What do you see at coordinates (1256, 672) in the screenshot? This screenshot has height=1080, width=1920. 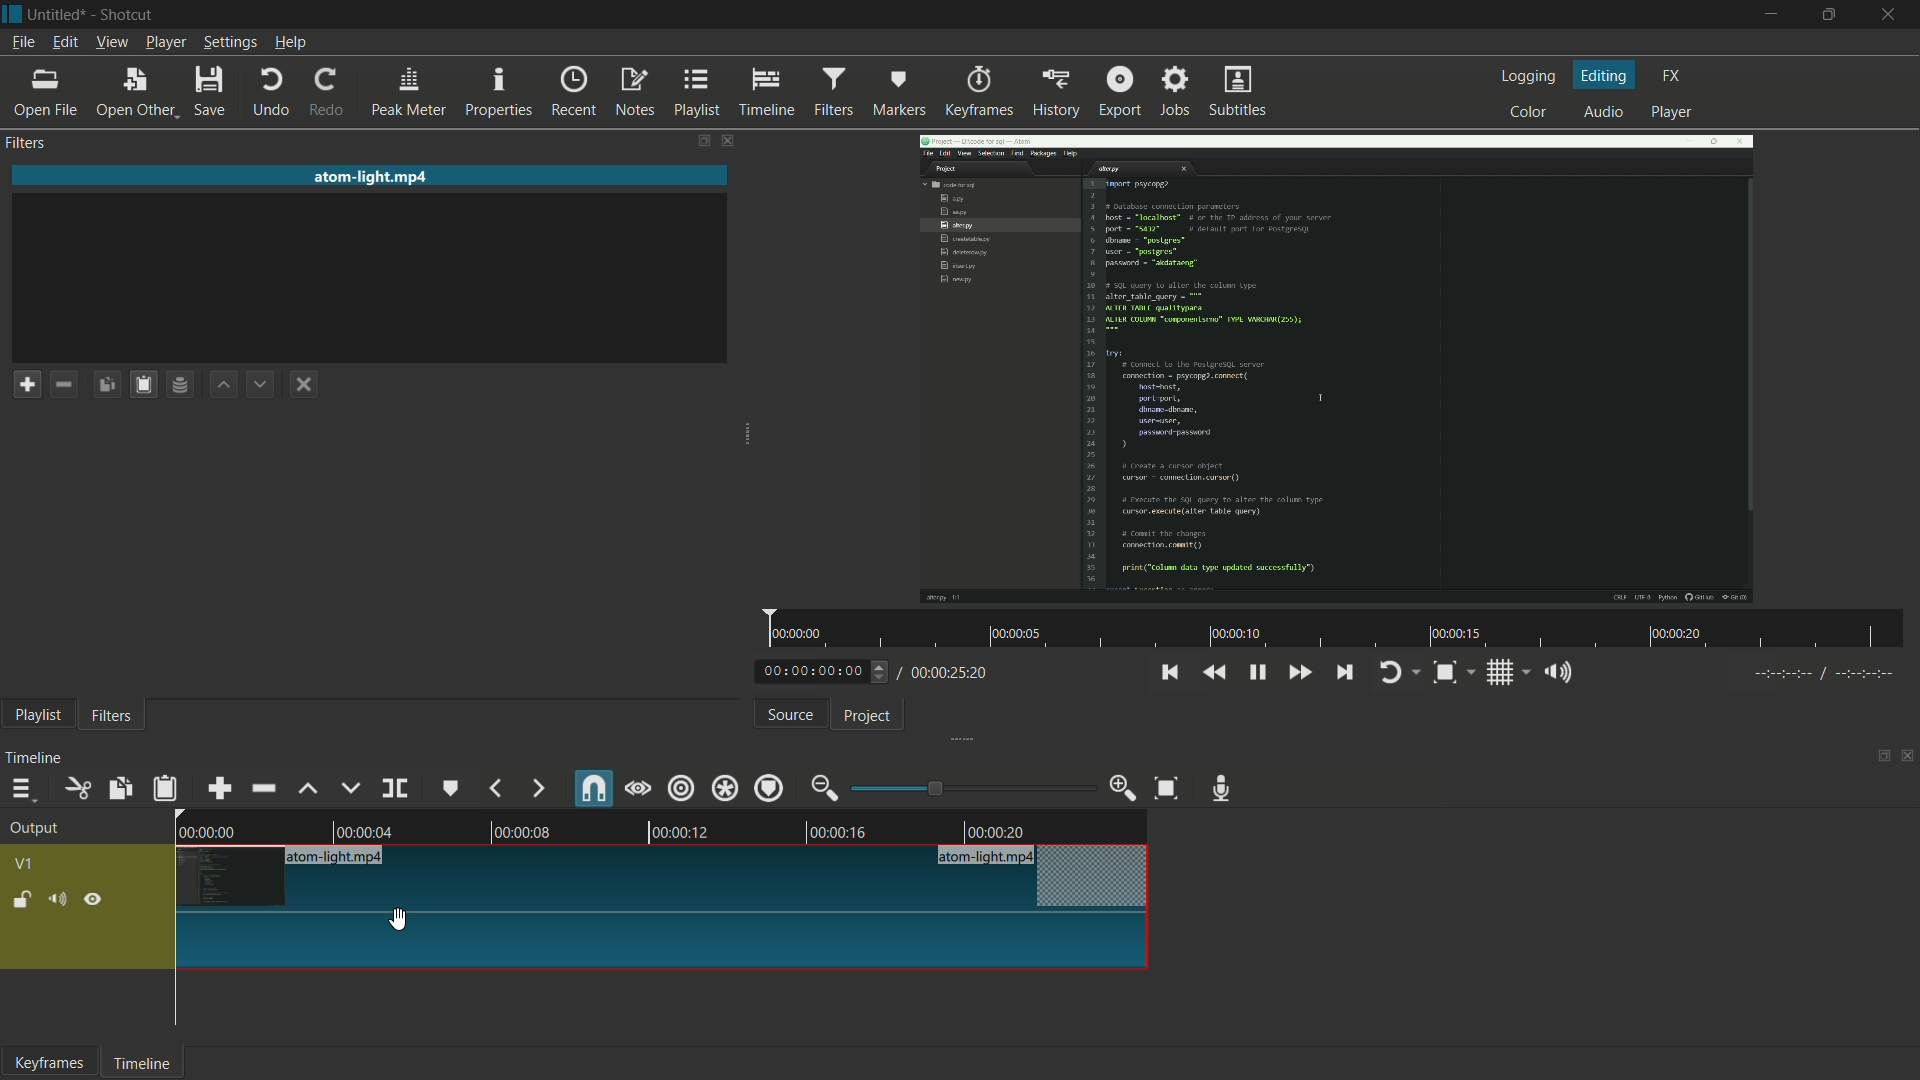 I see `toggle play or pause` at bounding box center [1256, 672].